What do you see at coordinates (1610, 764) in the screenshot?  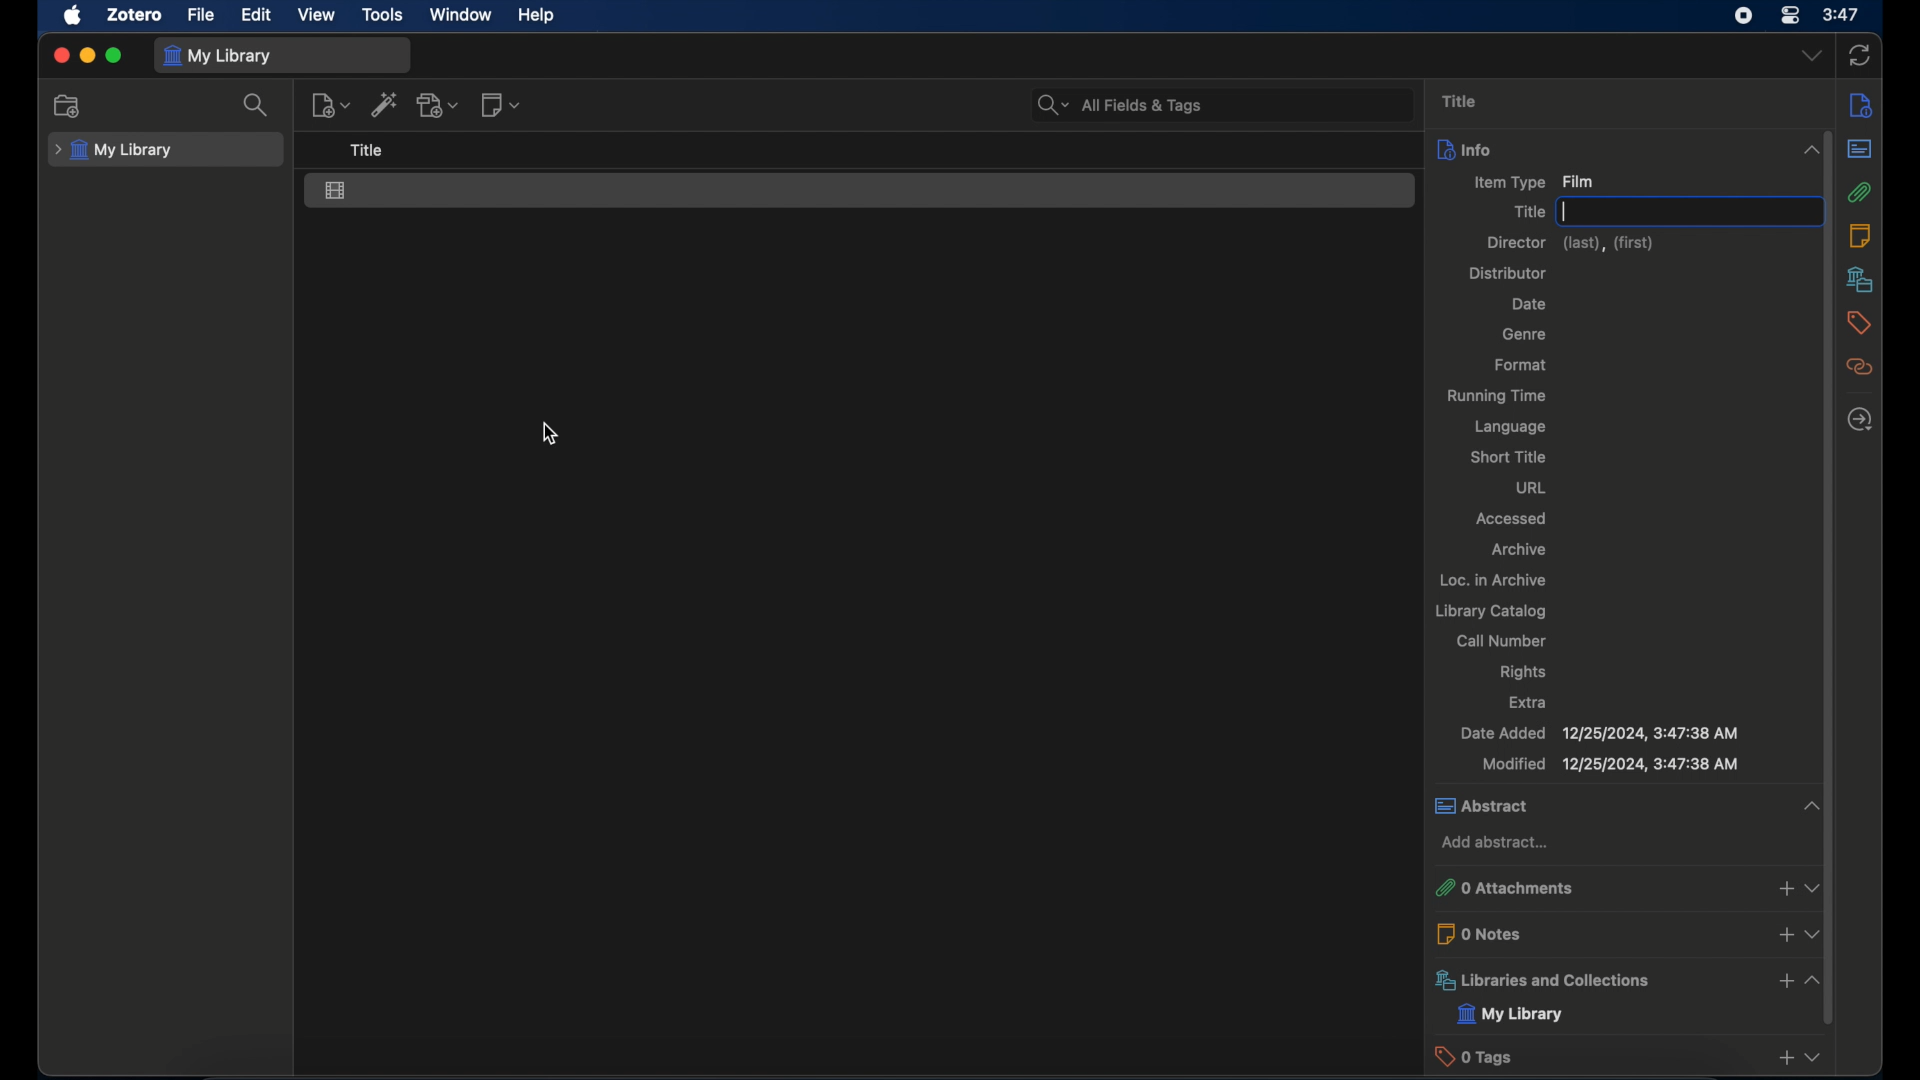 I see `modified` at bounding box center [1610, 764].